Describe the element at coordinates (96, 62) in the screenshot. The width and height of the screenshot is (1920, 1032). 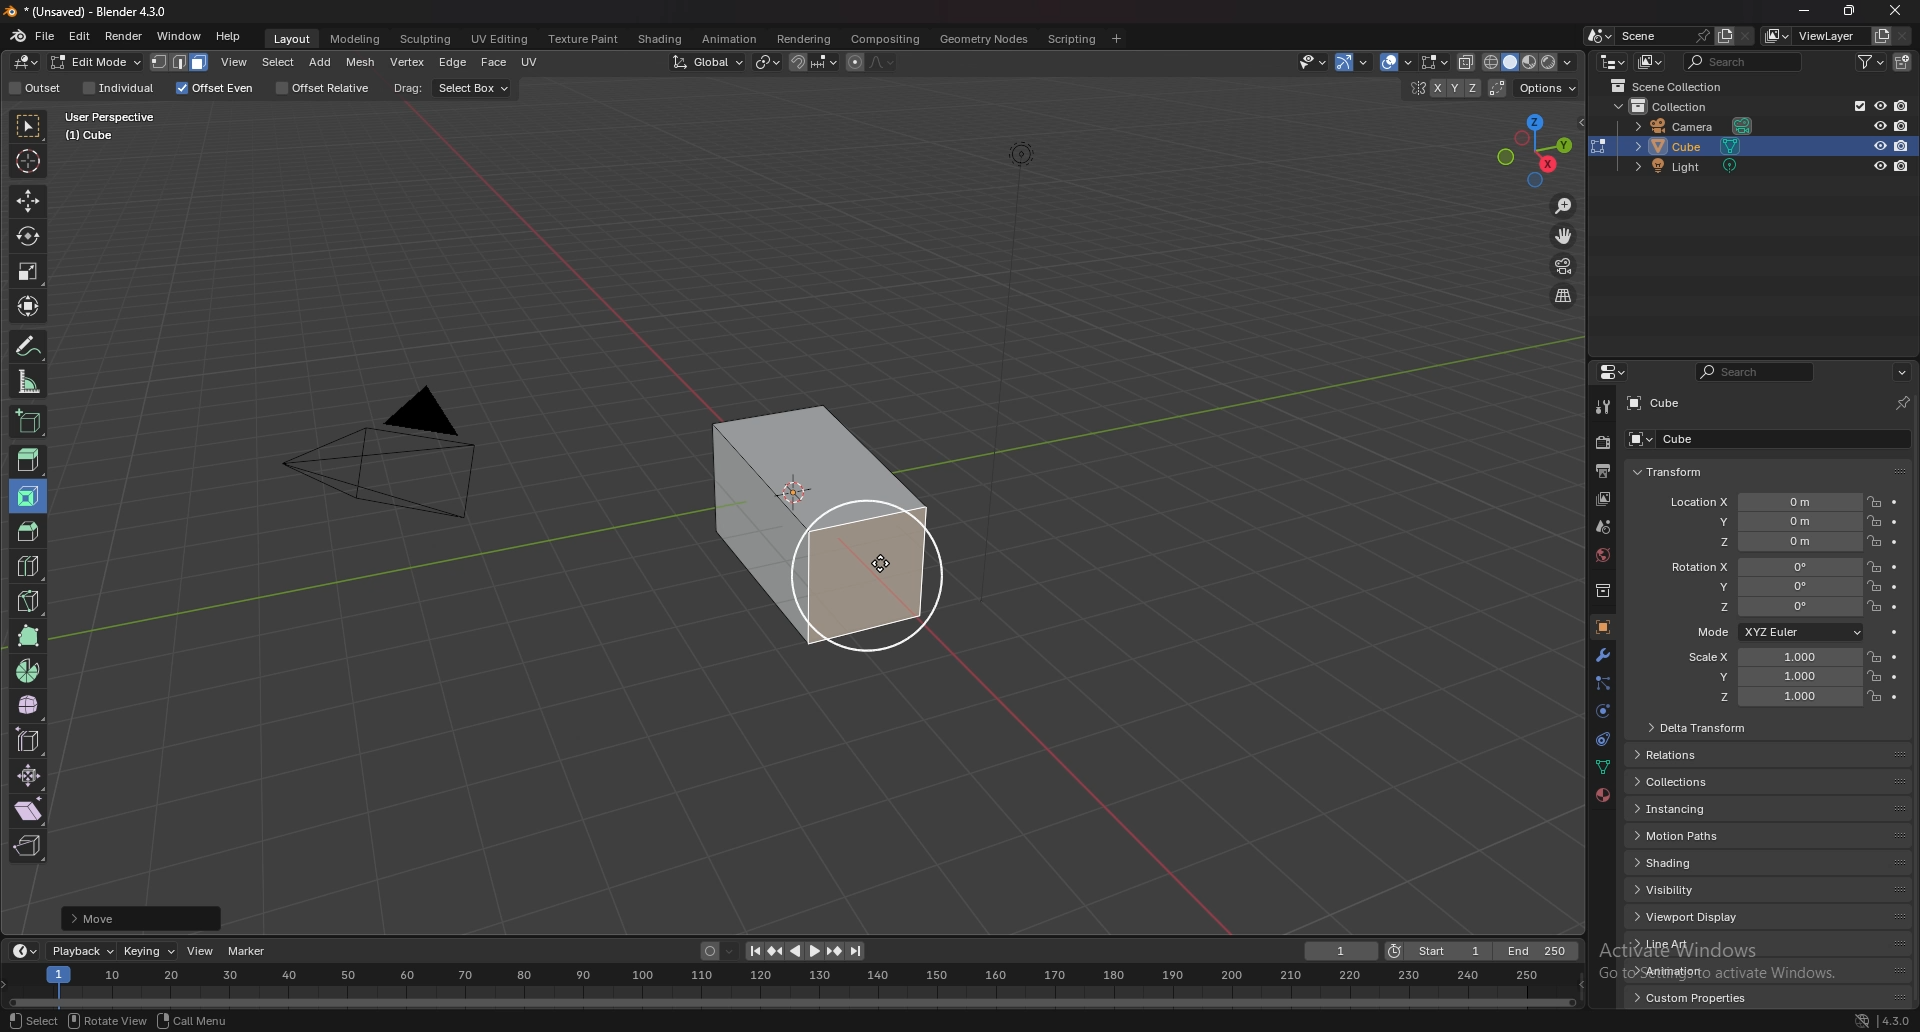
I see `edit mode` at that location.